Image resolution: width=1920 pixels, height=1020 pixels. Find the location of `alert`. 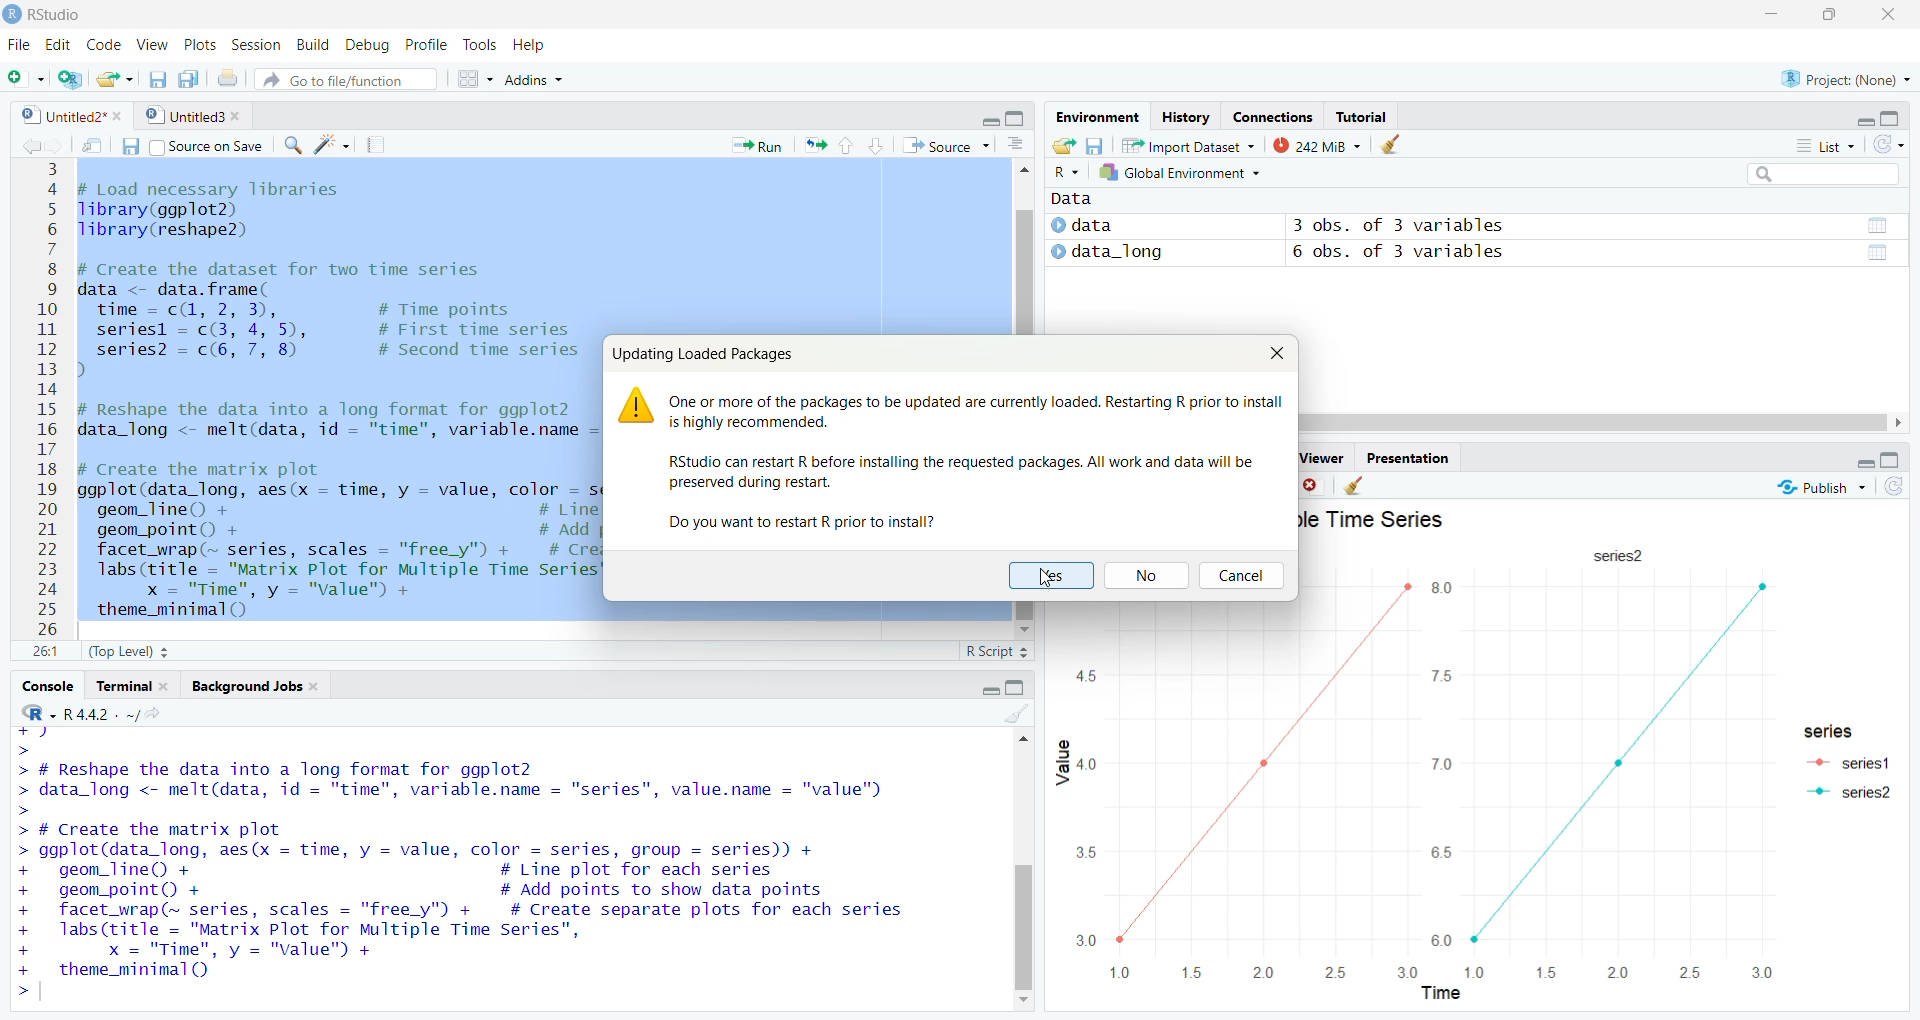

alert is located at coordinates (636, 406).